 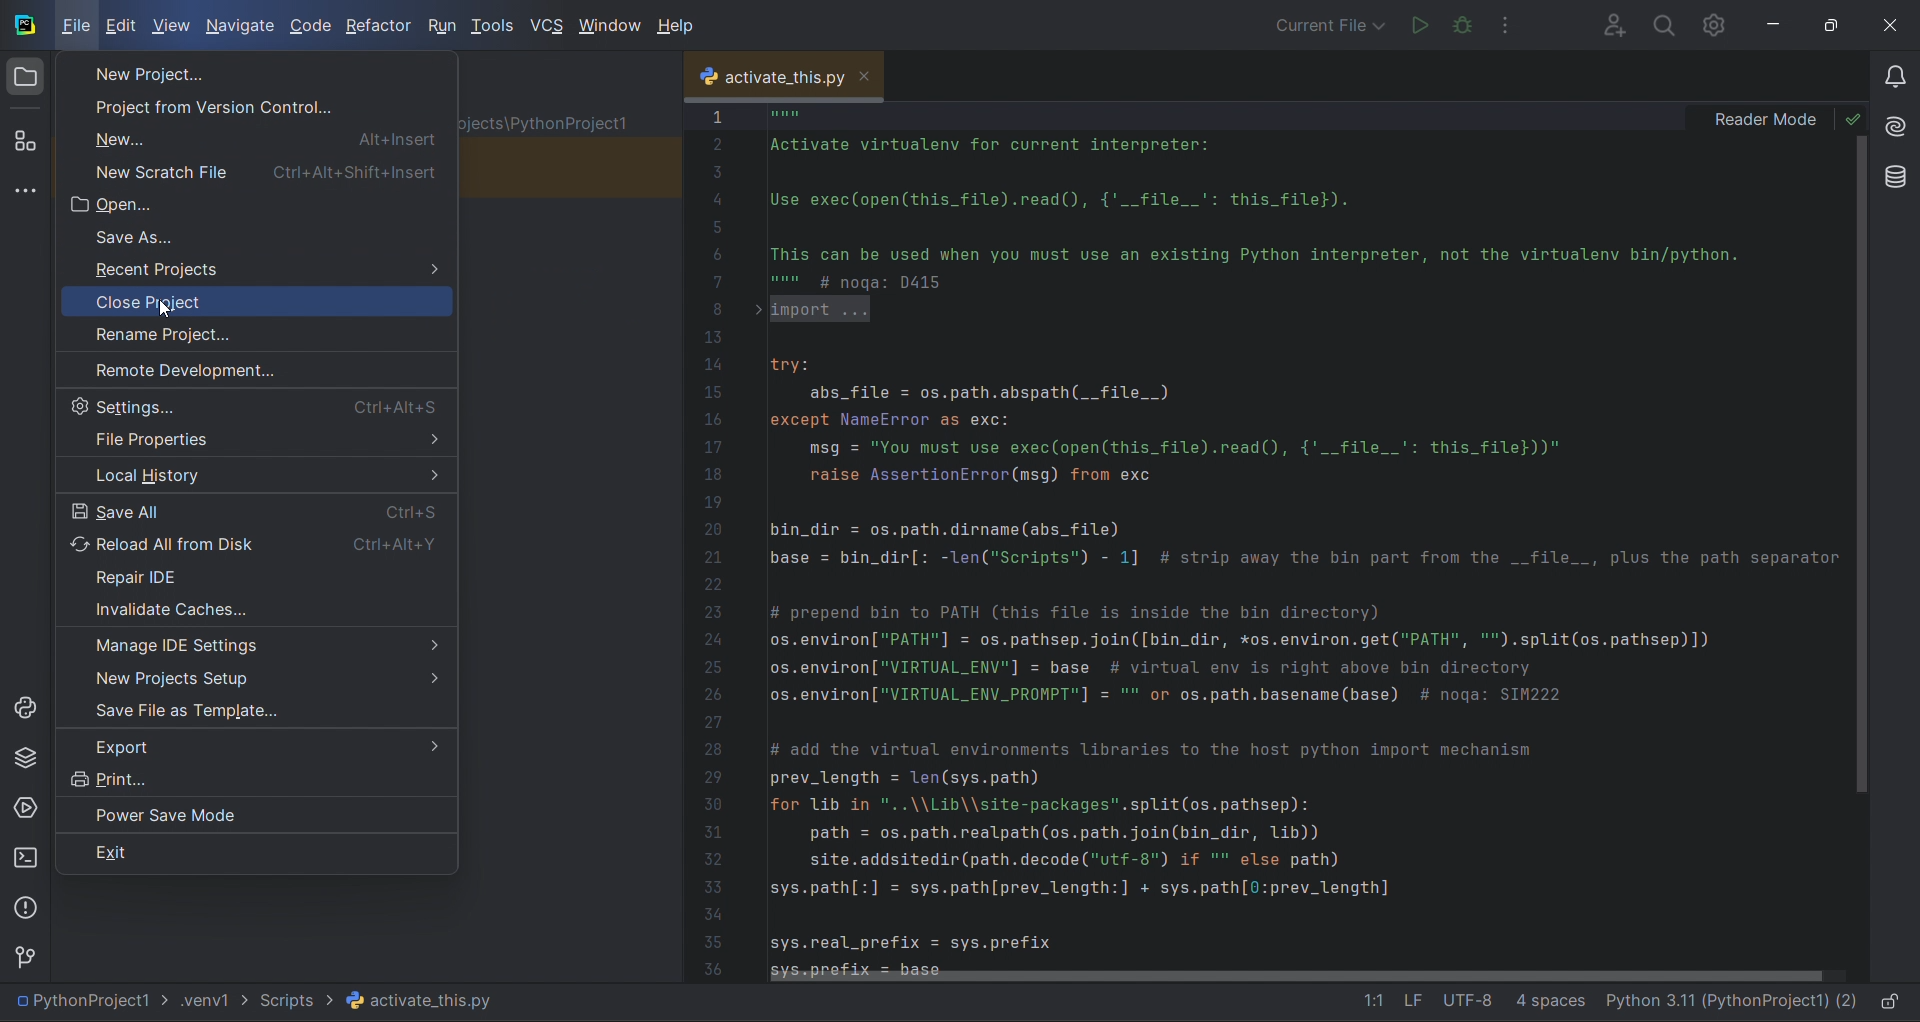 I want to click on crusor, so click(x=163, y=310).